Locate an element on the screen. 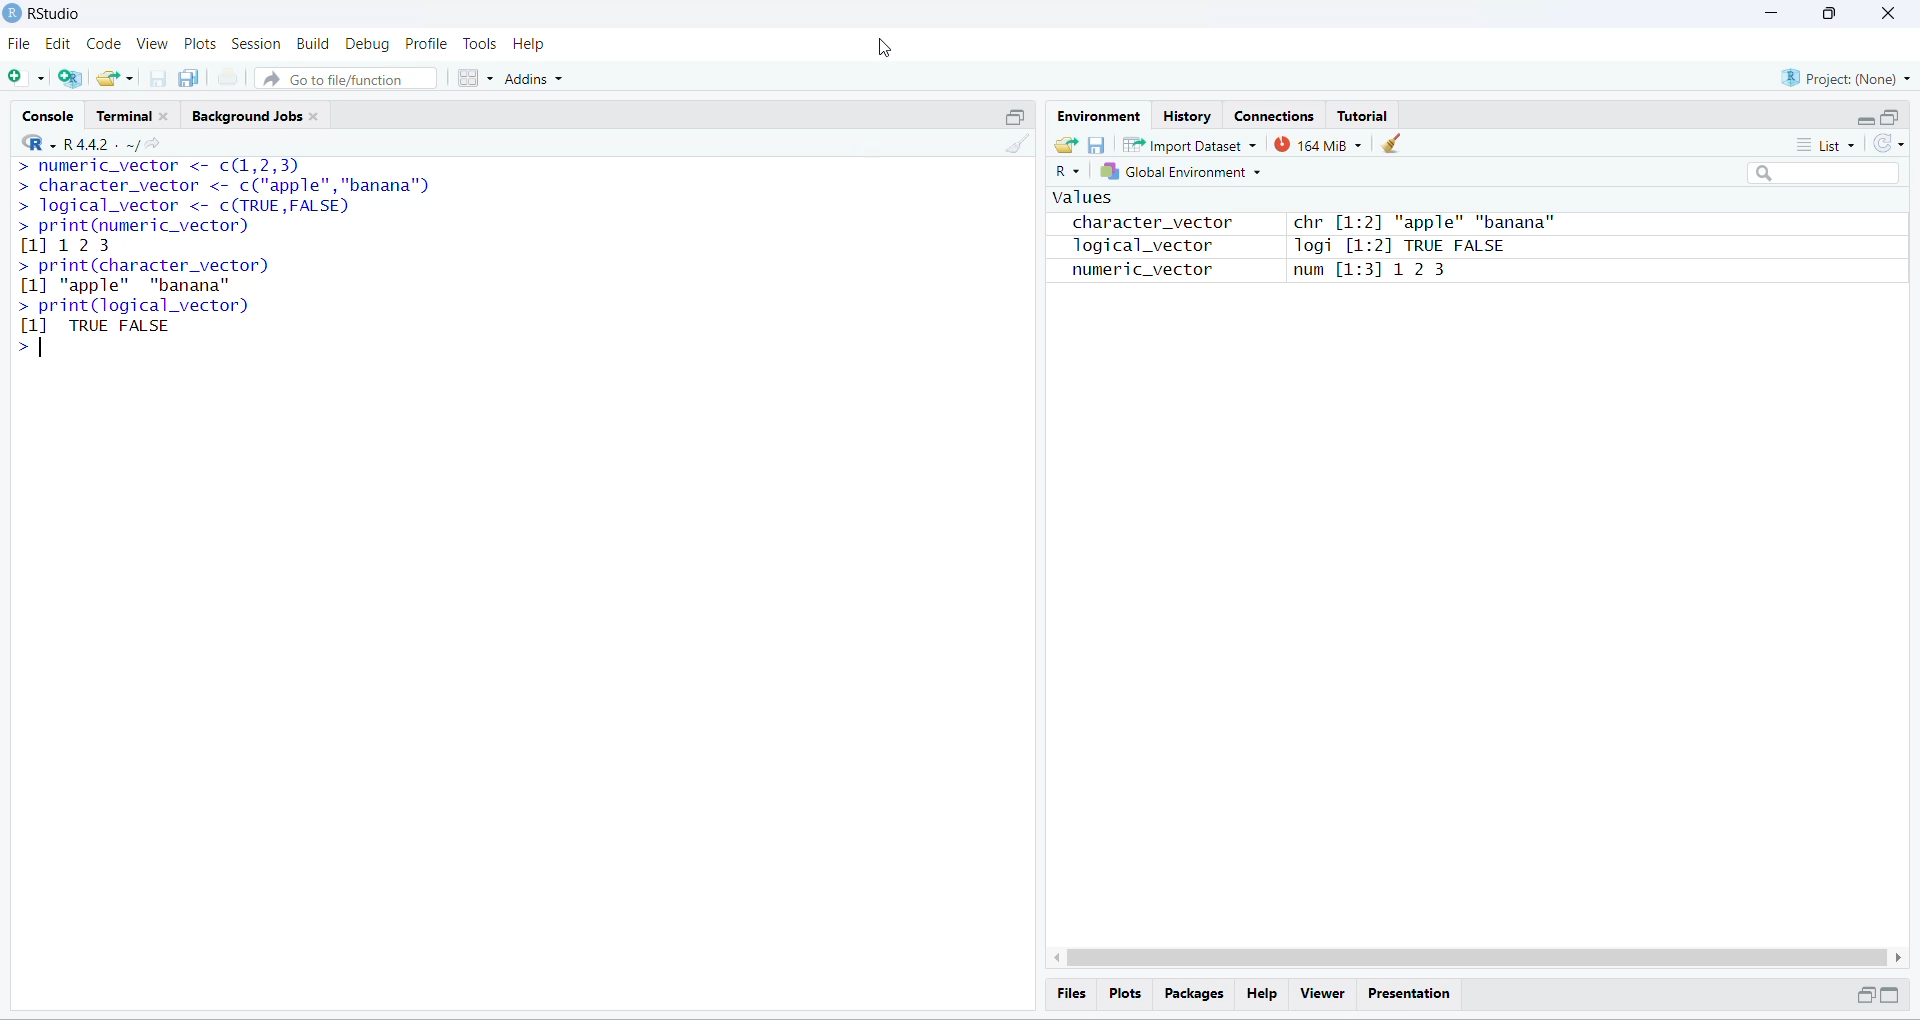  File is located at coordinates (20, 45).